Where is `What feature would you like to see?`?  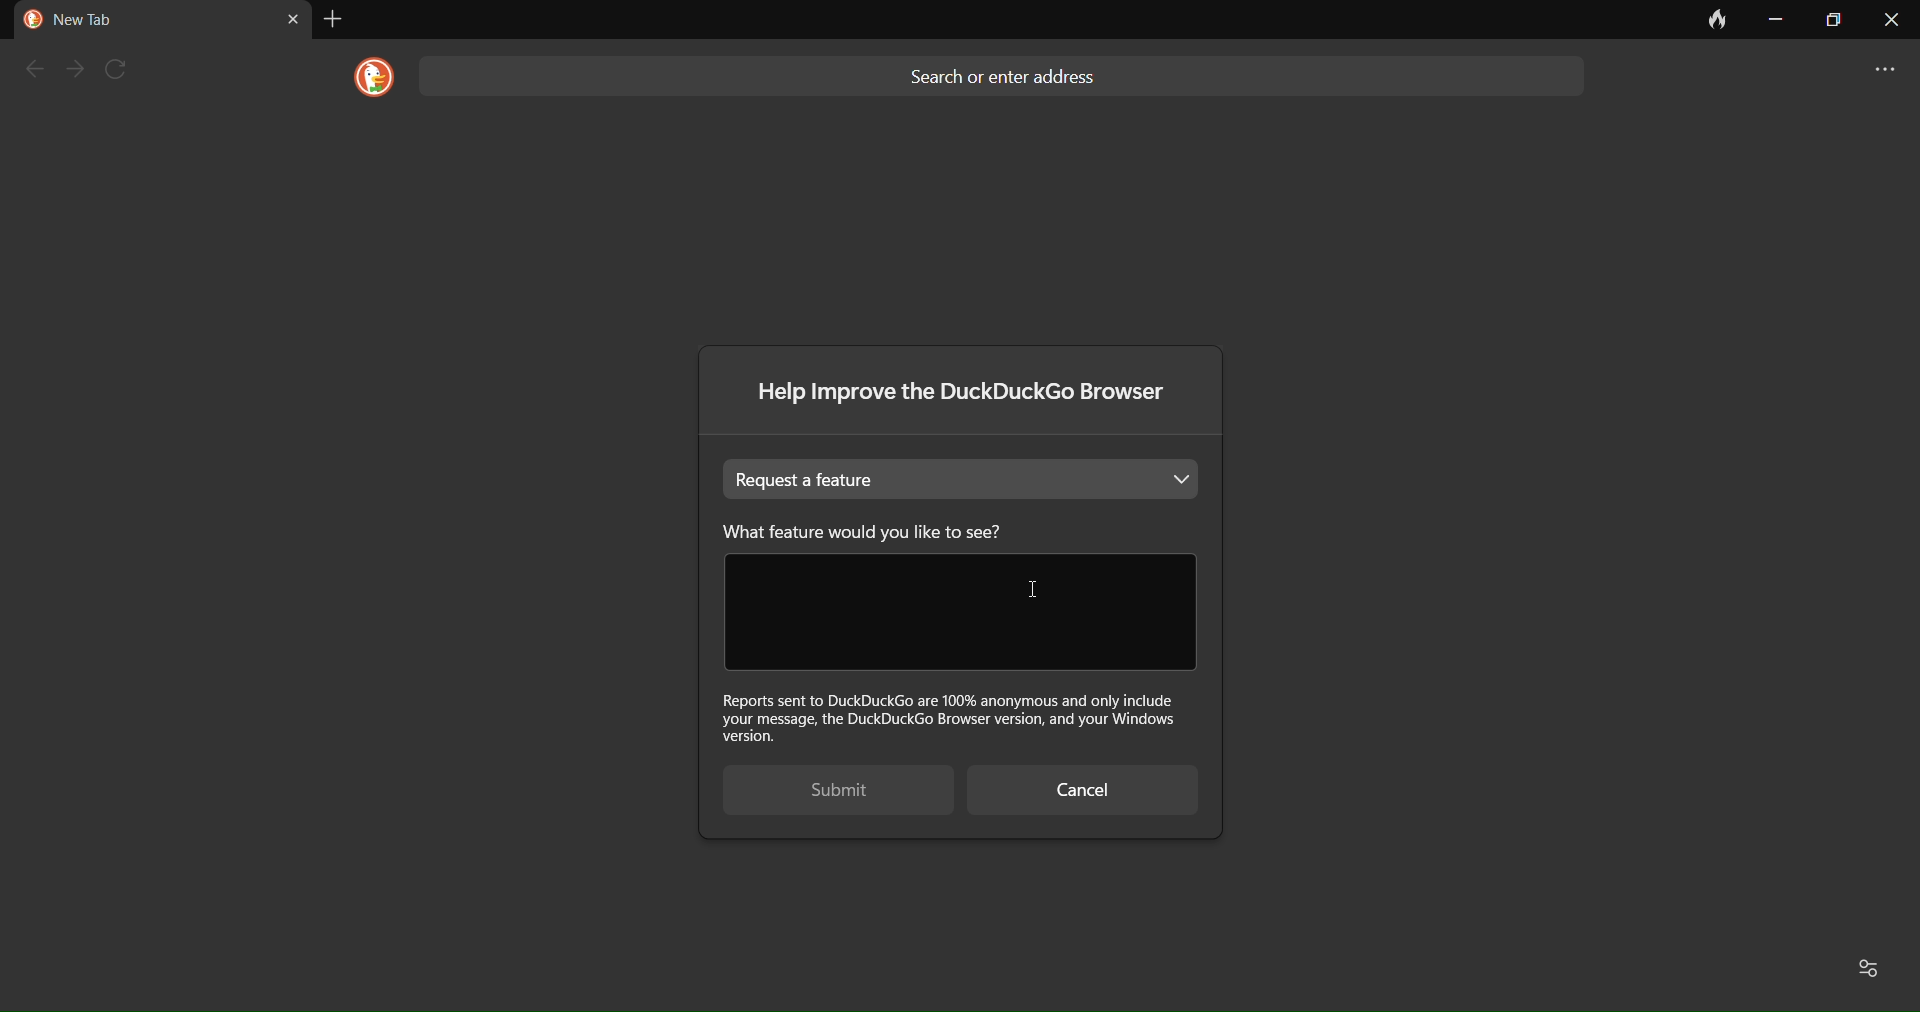
What feature would you like to see? is located at coordinates (898, 531).